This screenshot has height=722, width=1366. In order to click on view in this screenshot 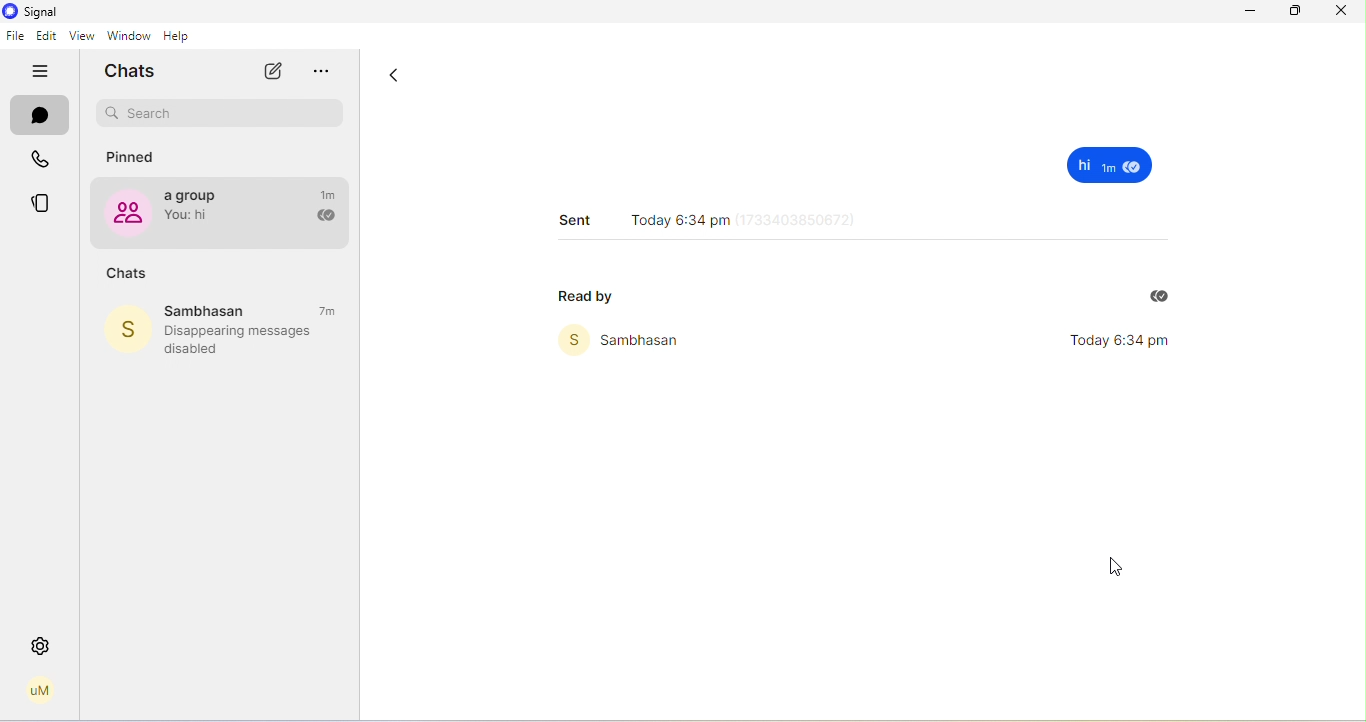, I will do `click(79, 37)`.